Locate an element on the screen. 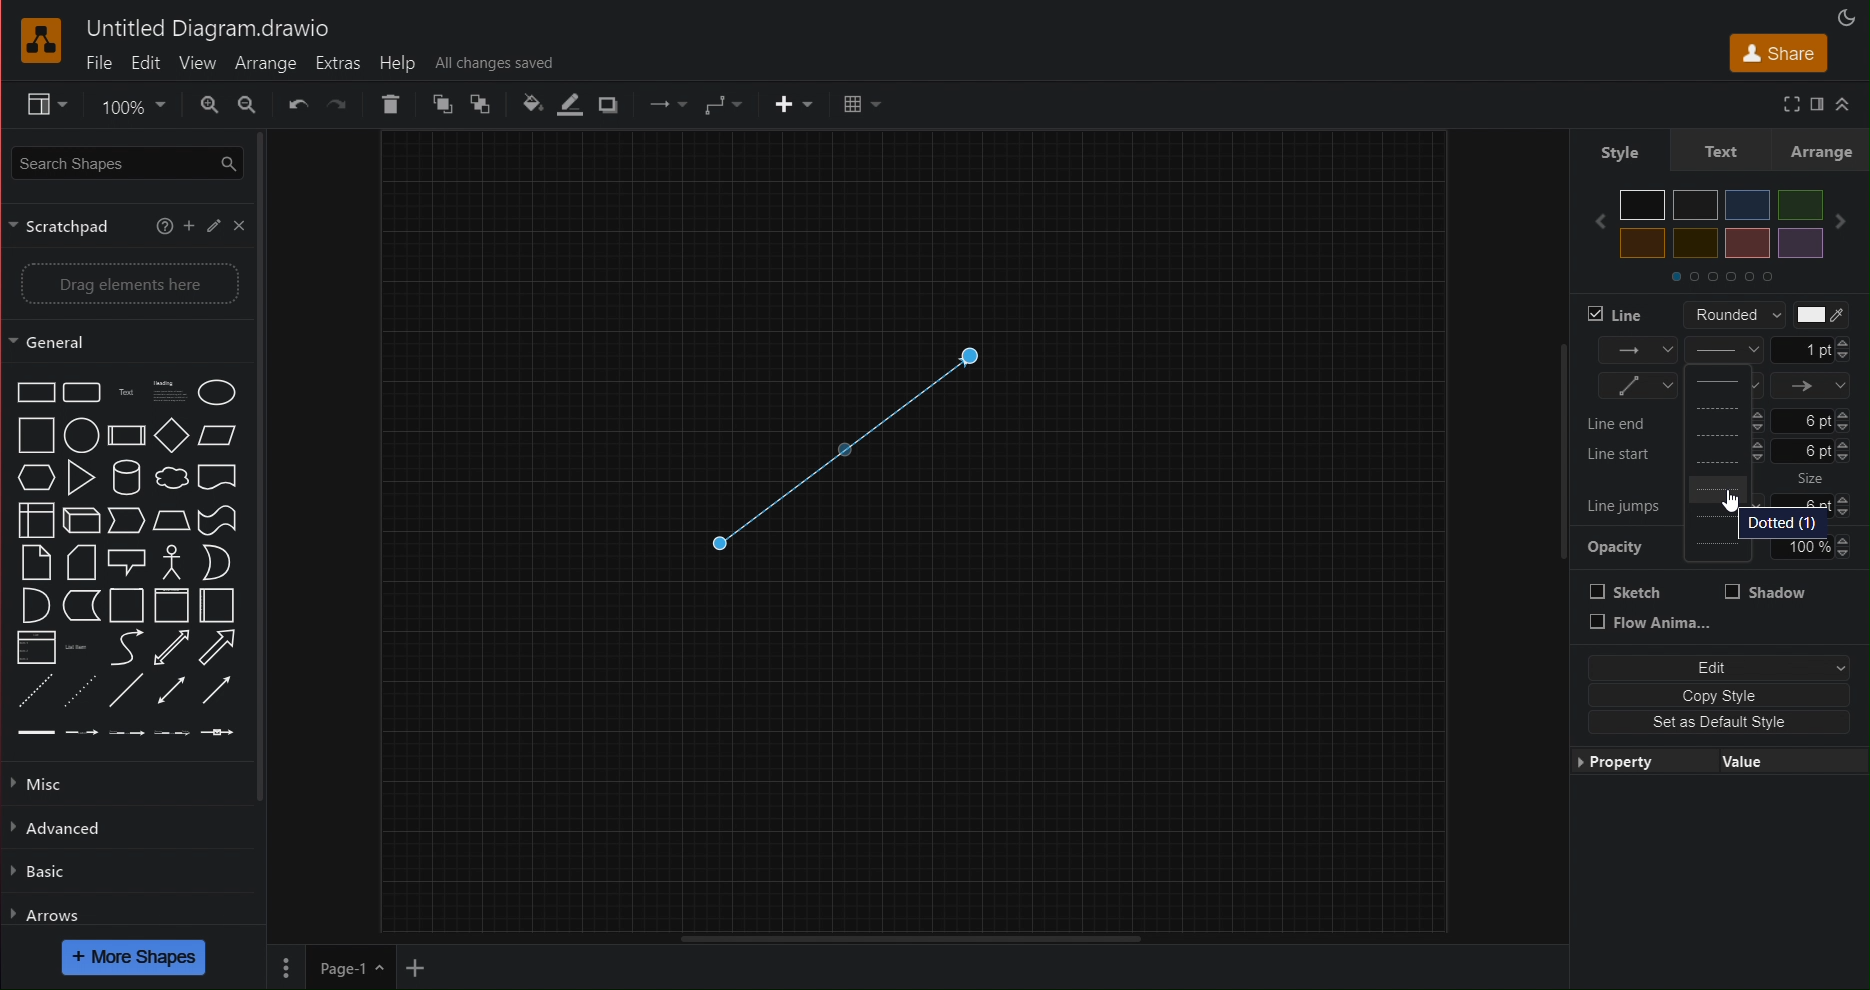  Connectors is located at coordinates (1637, 386).